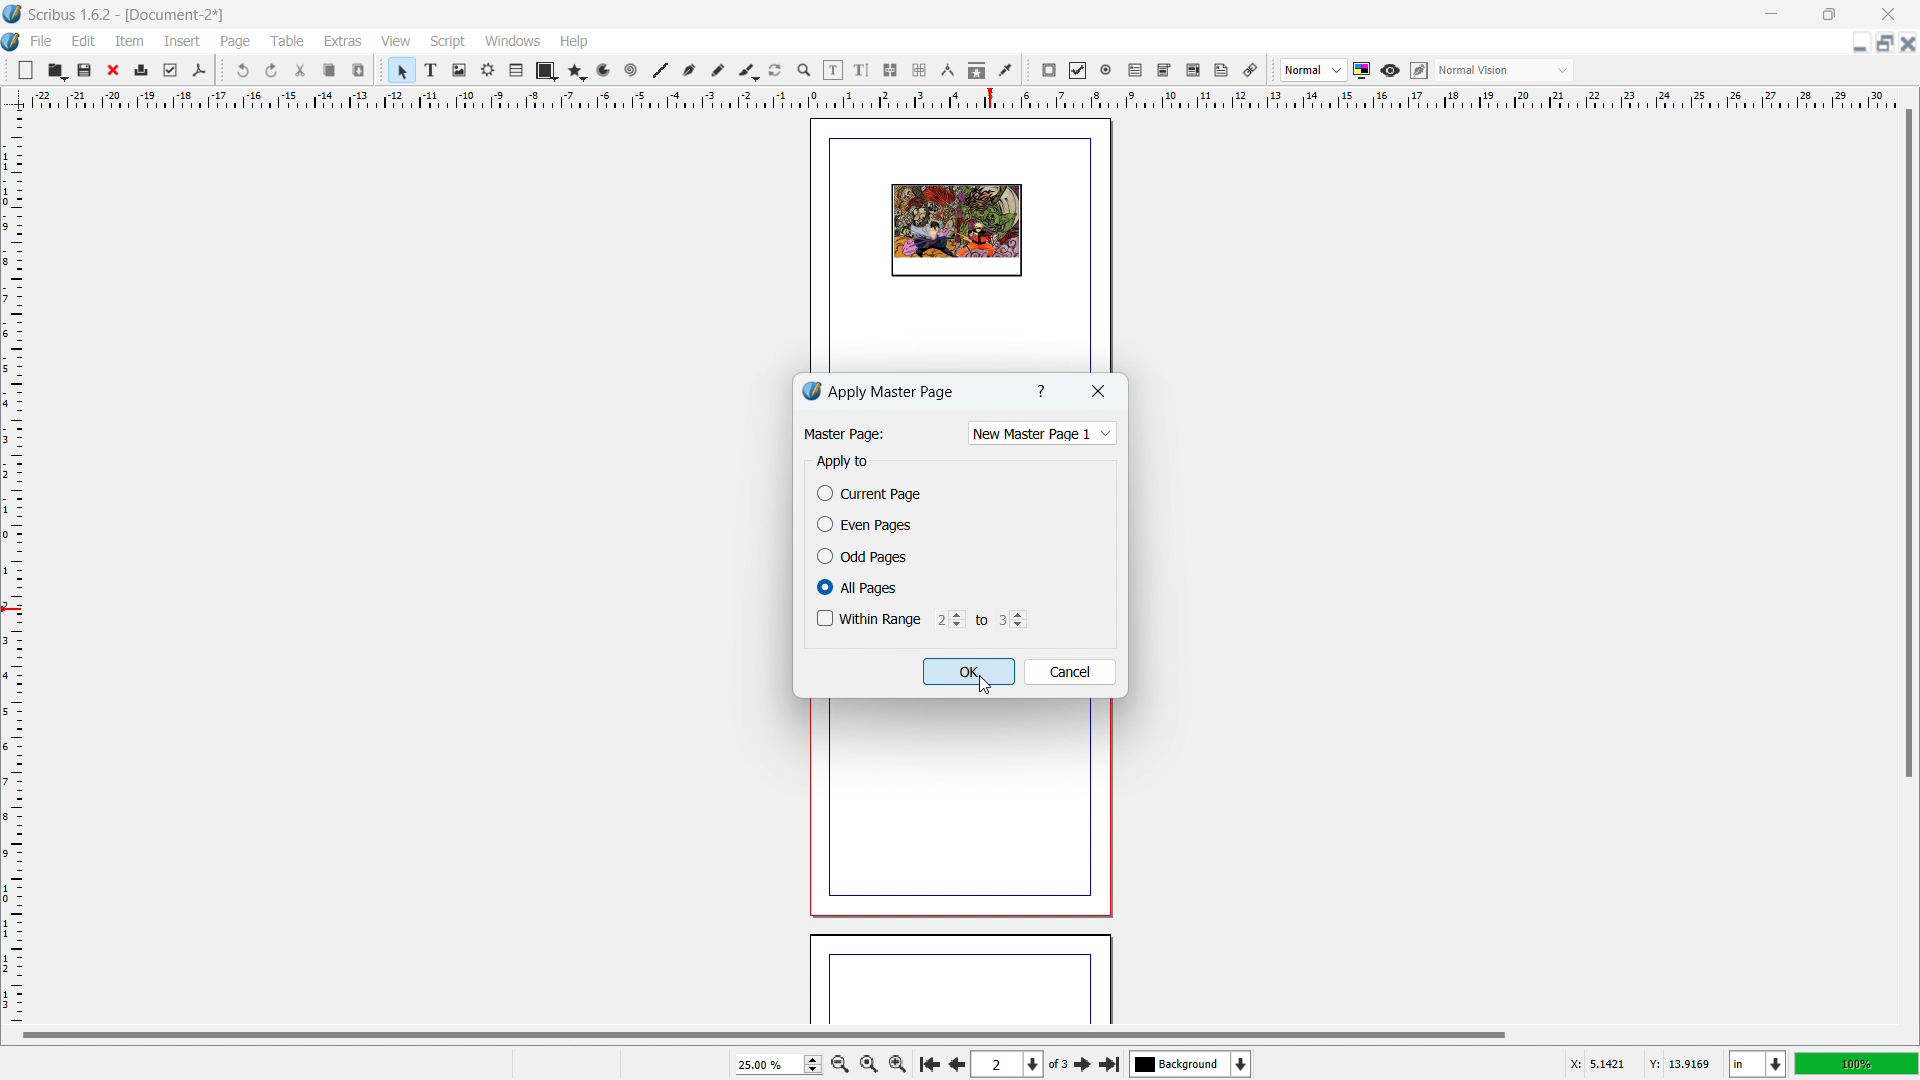  Describe the element at coordinates (1418, 71) in the screenshot. I see `edit in preview mode` at that location.